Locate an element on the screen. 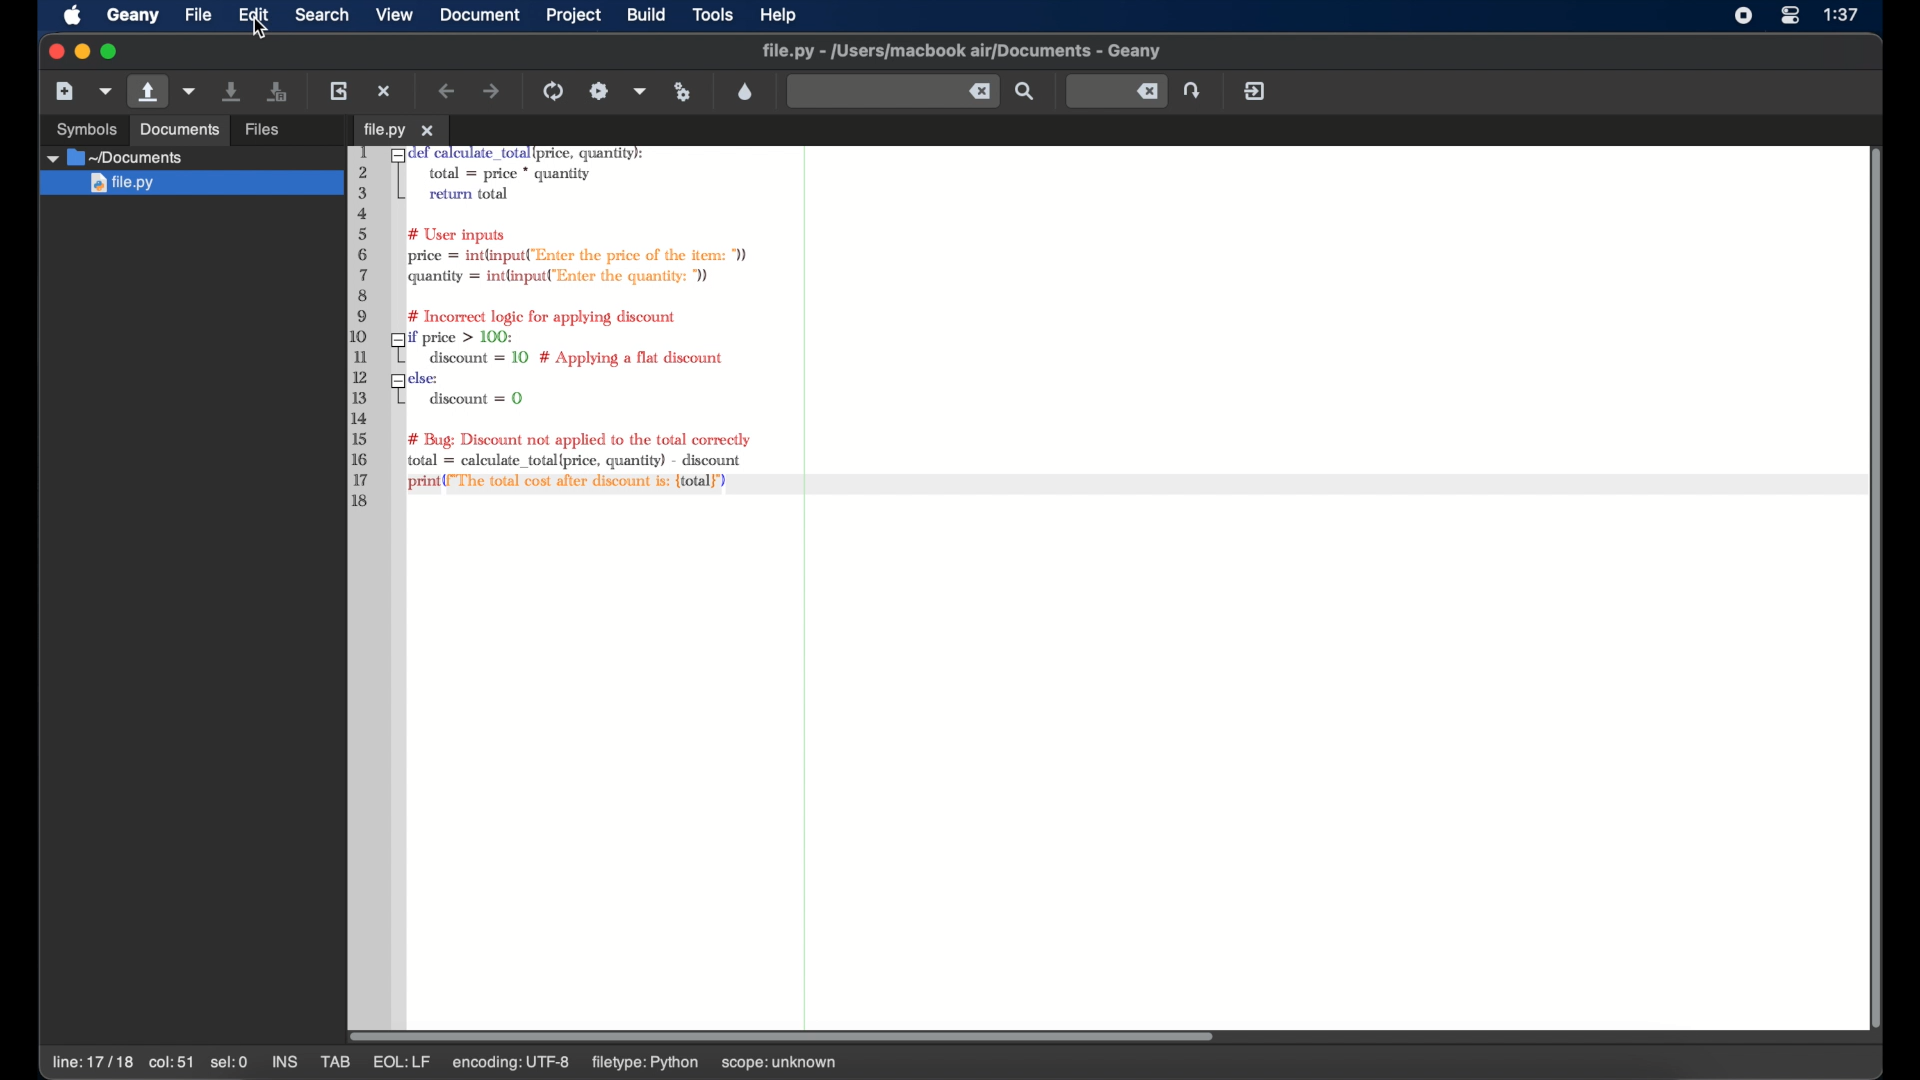  eql: lf is located at coordinates (402, 1063).